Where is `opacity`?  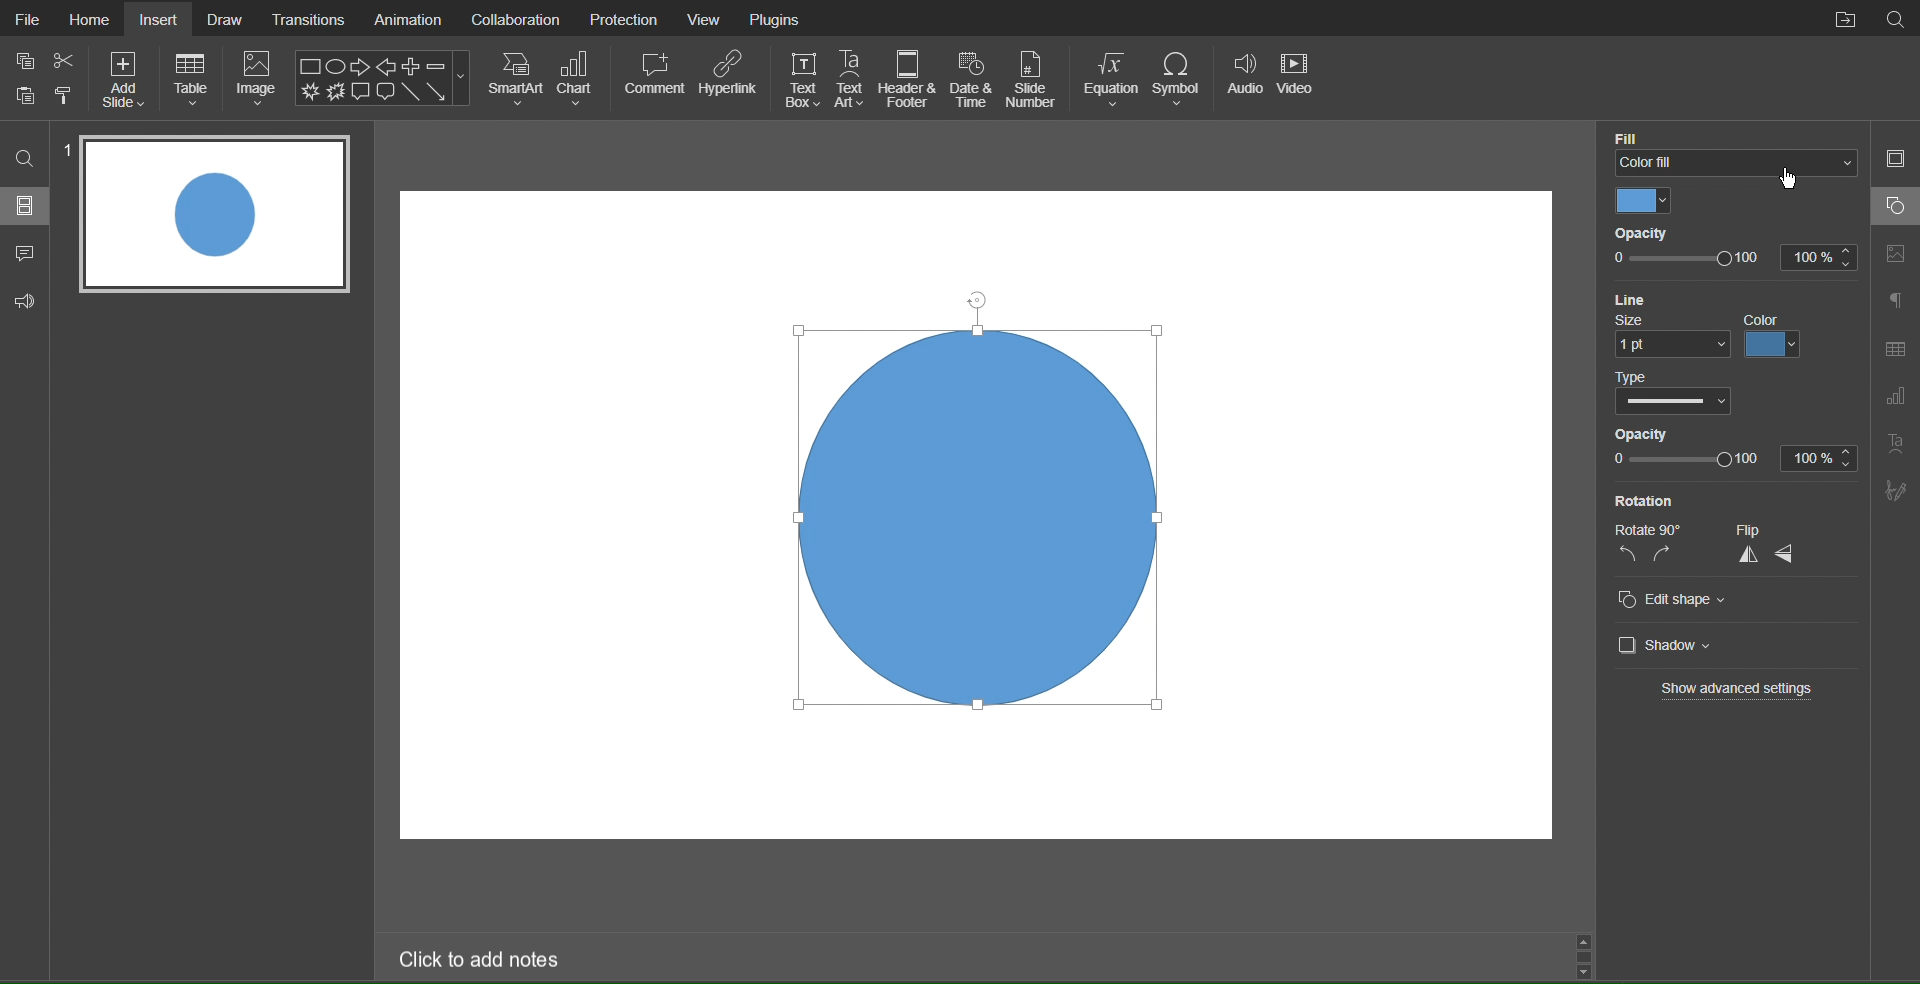
opacity is located at coordinates (1650, 434).